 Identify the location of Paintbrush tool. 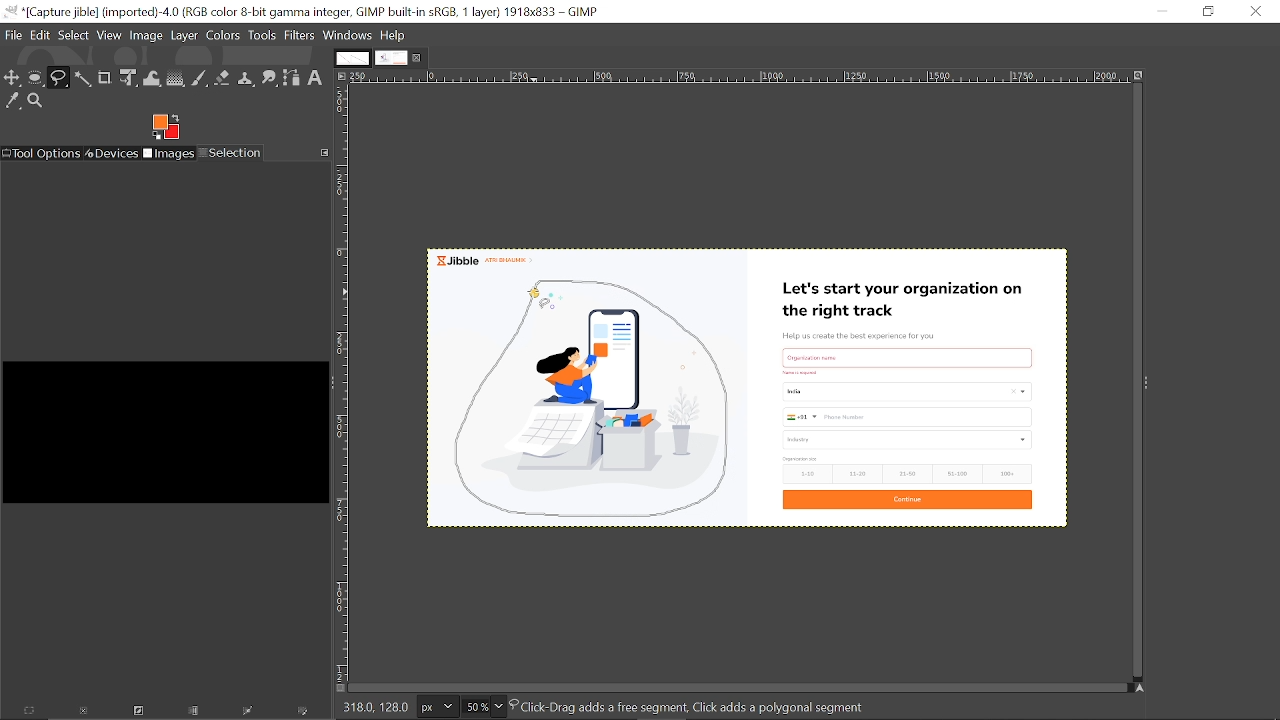
(200, 79).